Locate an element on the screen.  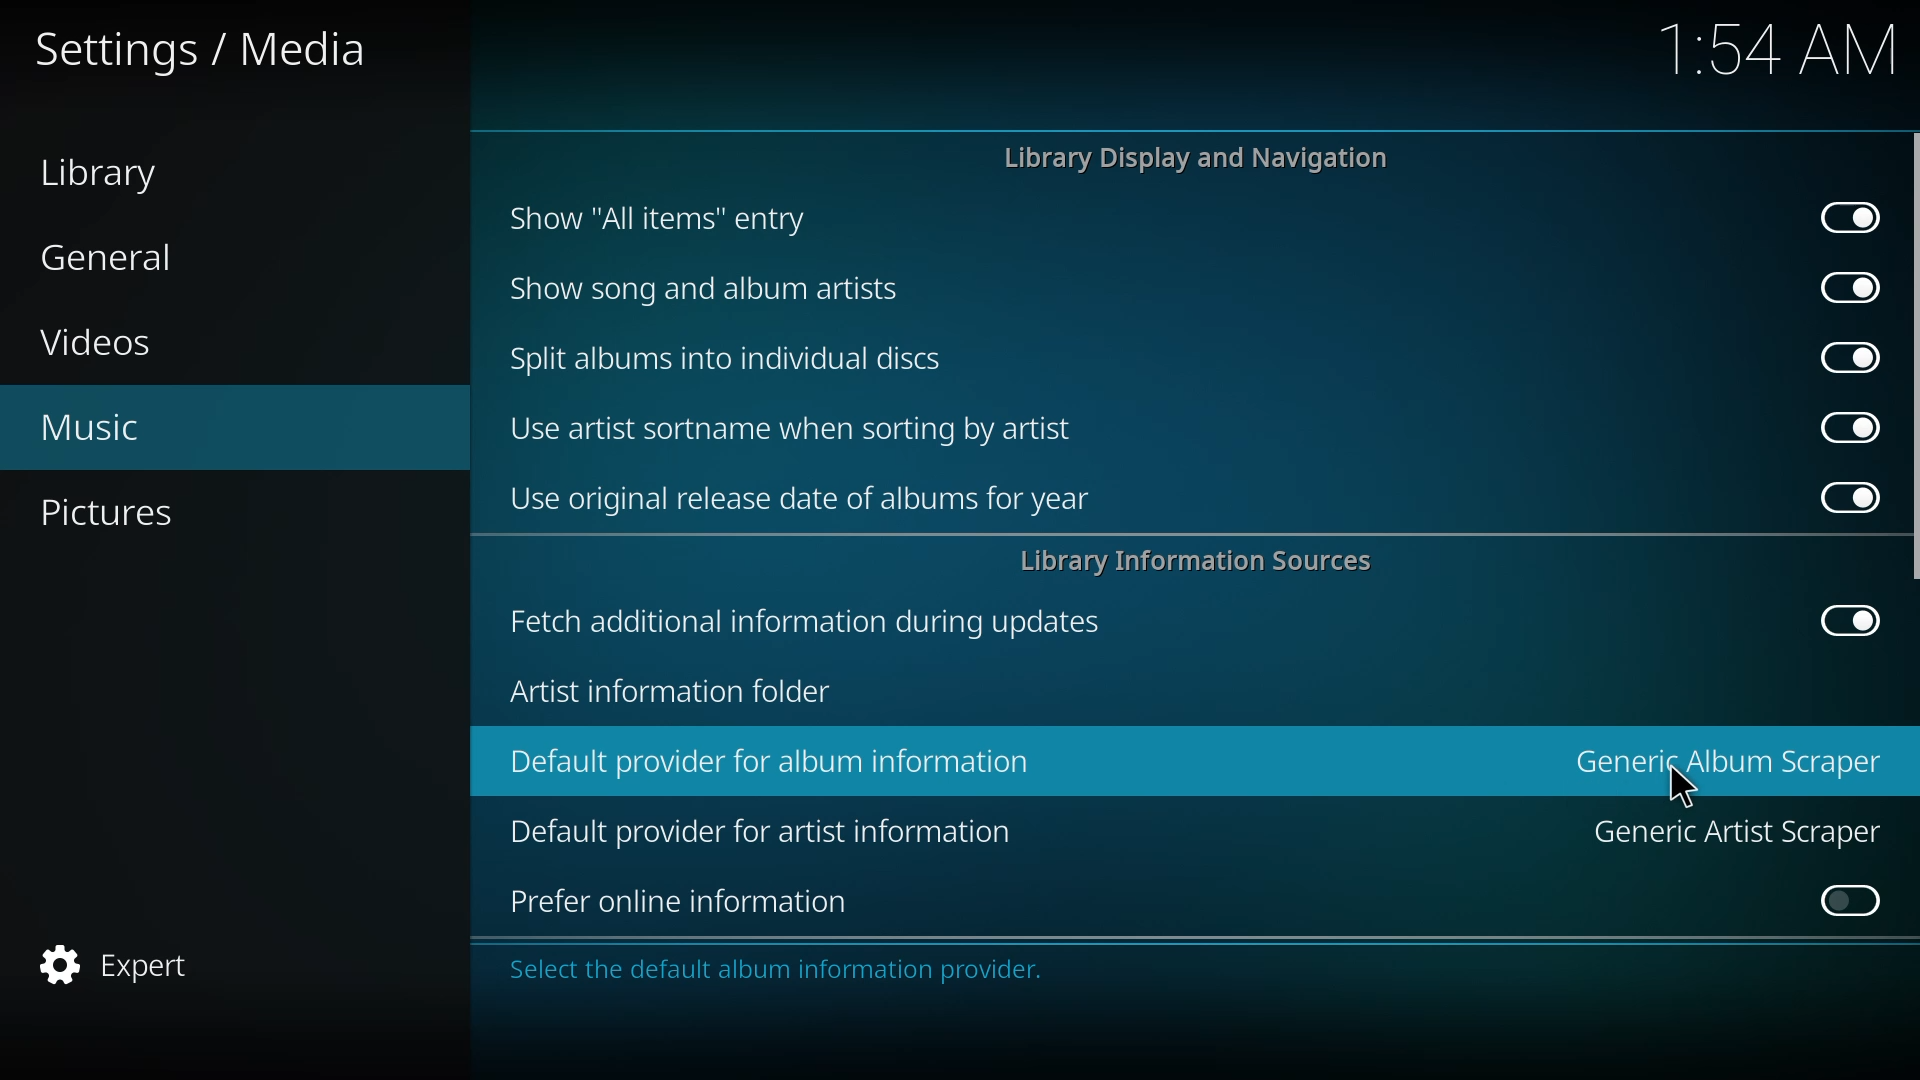
info is located at coordinates (1135, 974).